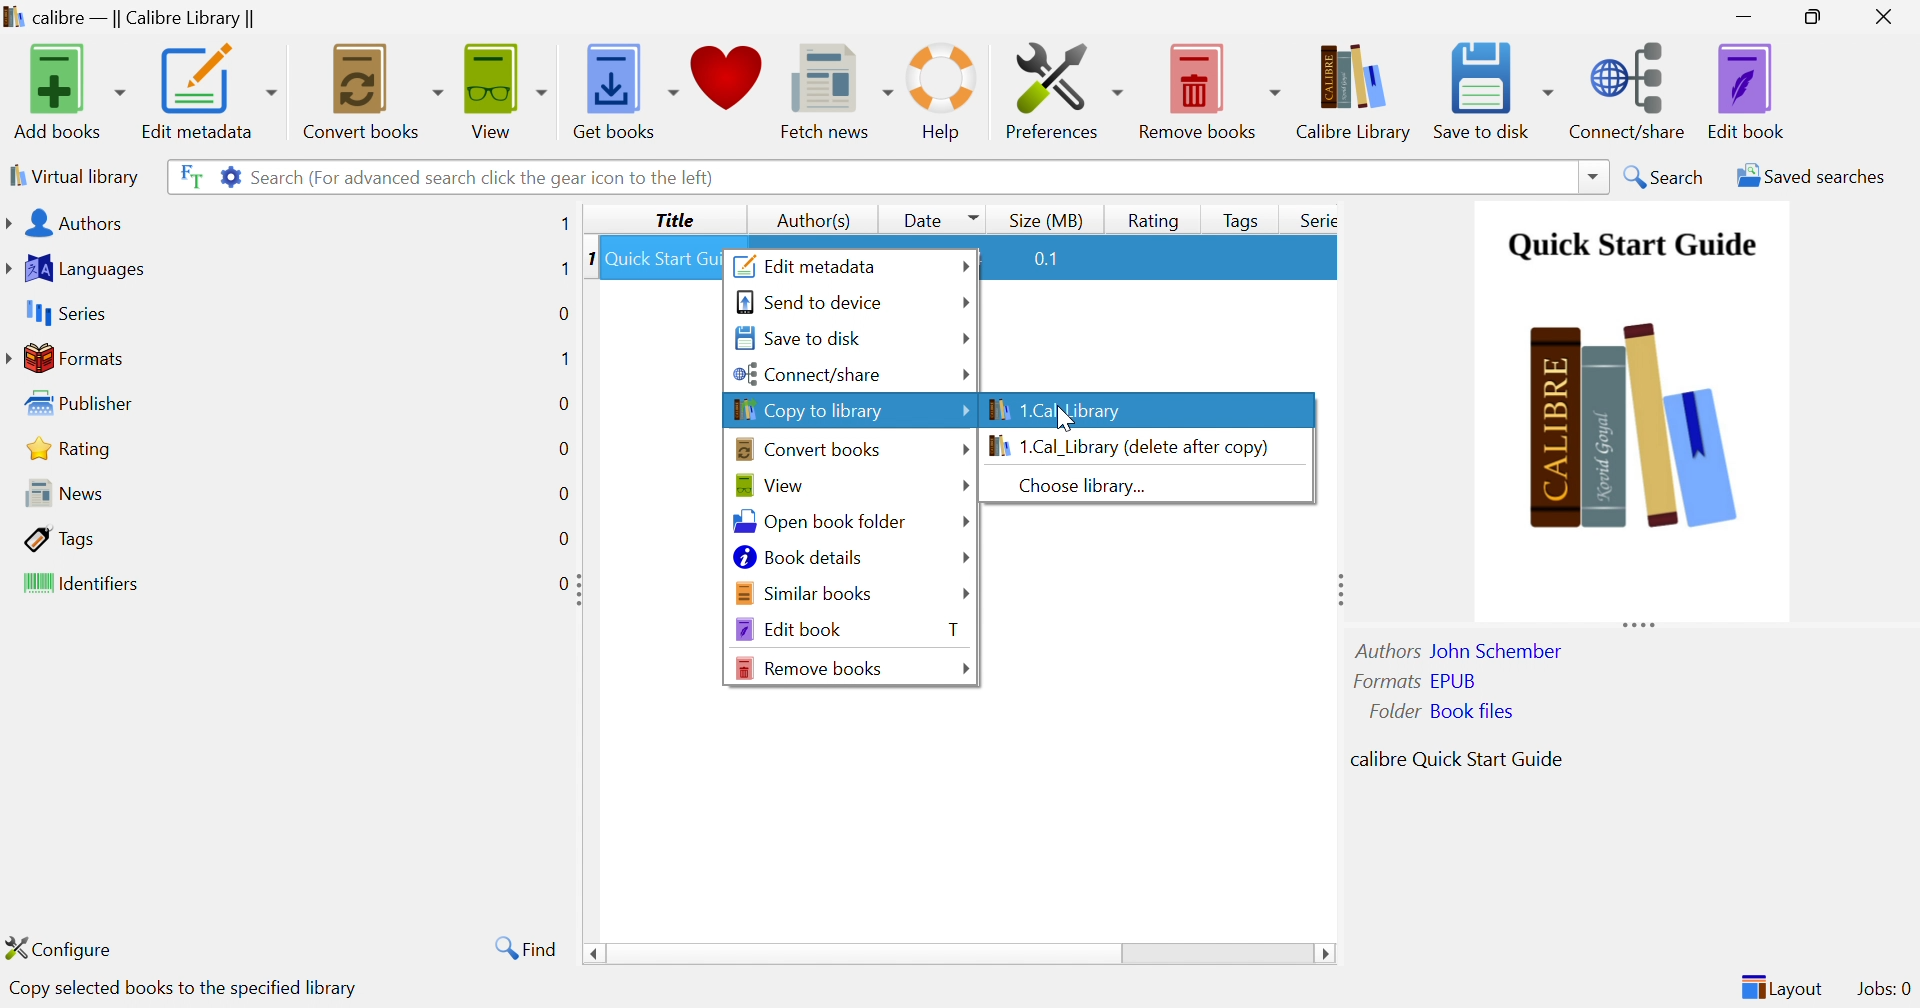 This screenshot has width=1920, height=1008. Describe the element at coordinates (133, 17) in the screenshot. I see `calibre - || Calibre Library||` at that location.